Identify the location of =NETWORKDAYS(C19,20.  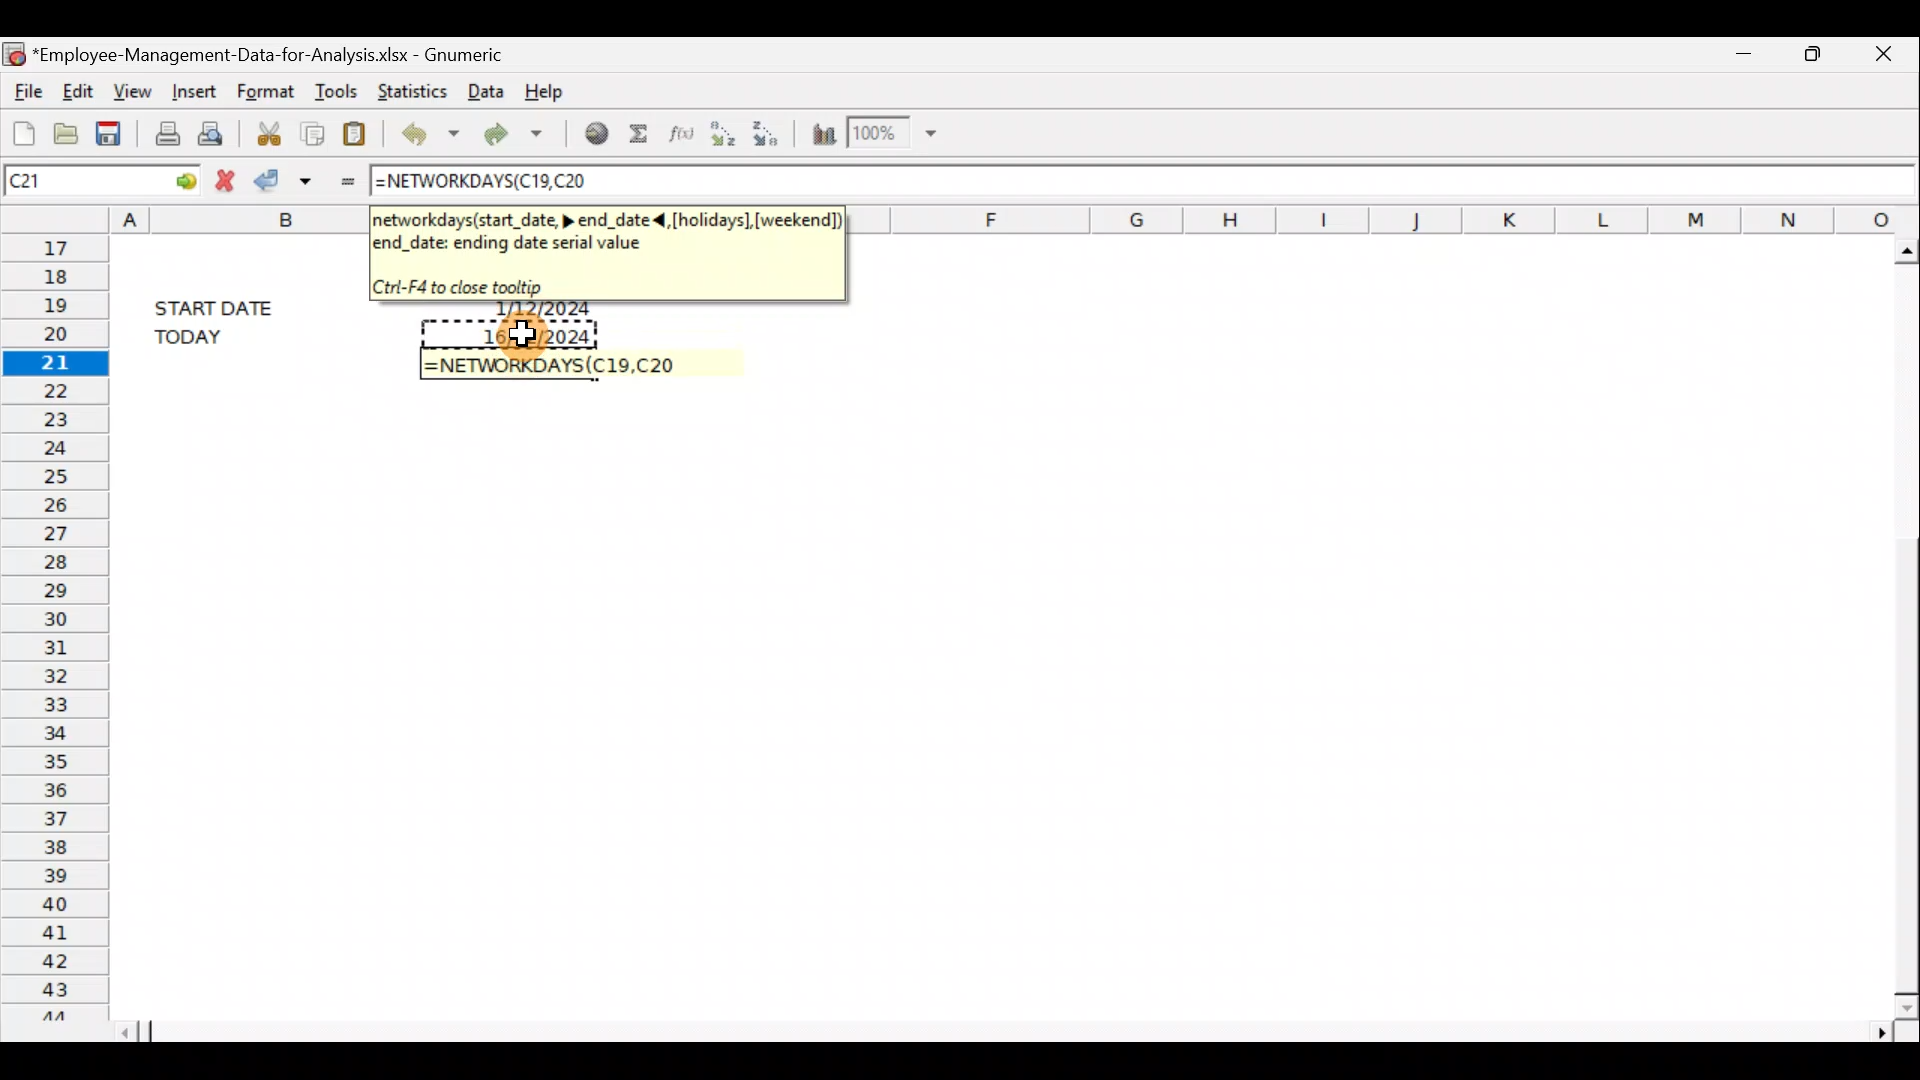
(480, 183).